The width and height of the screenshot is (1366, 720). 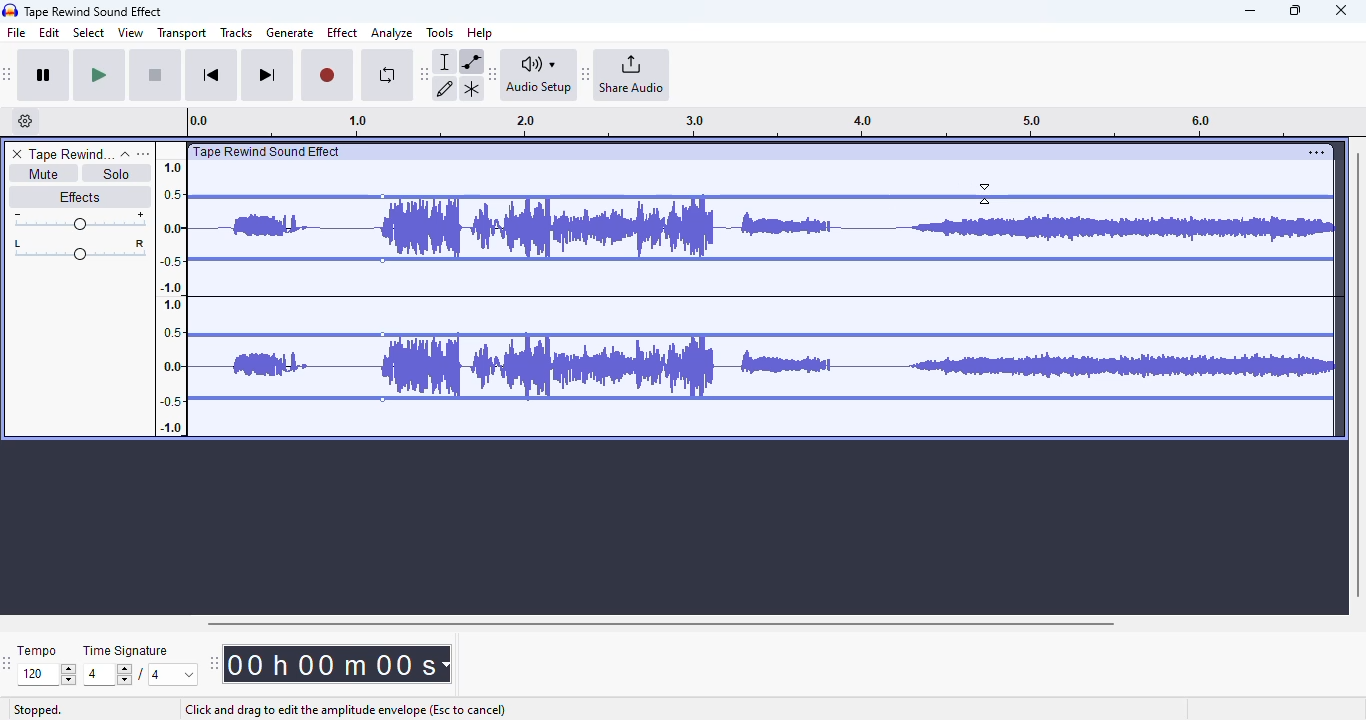 What do you see at coordinates (440, 32) in the screenshot?
I see `tools` at bounding box center [440, 32].